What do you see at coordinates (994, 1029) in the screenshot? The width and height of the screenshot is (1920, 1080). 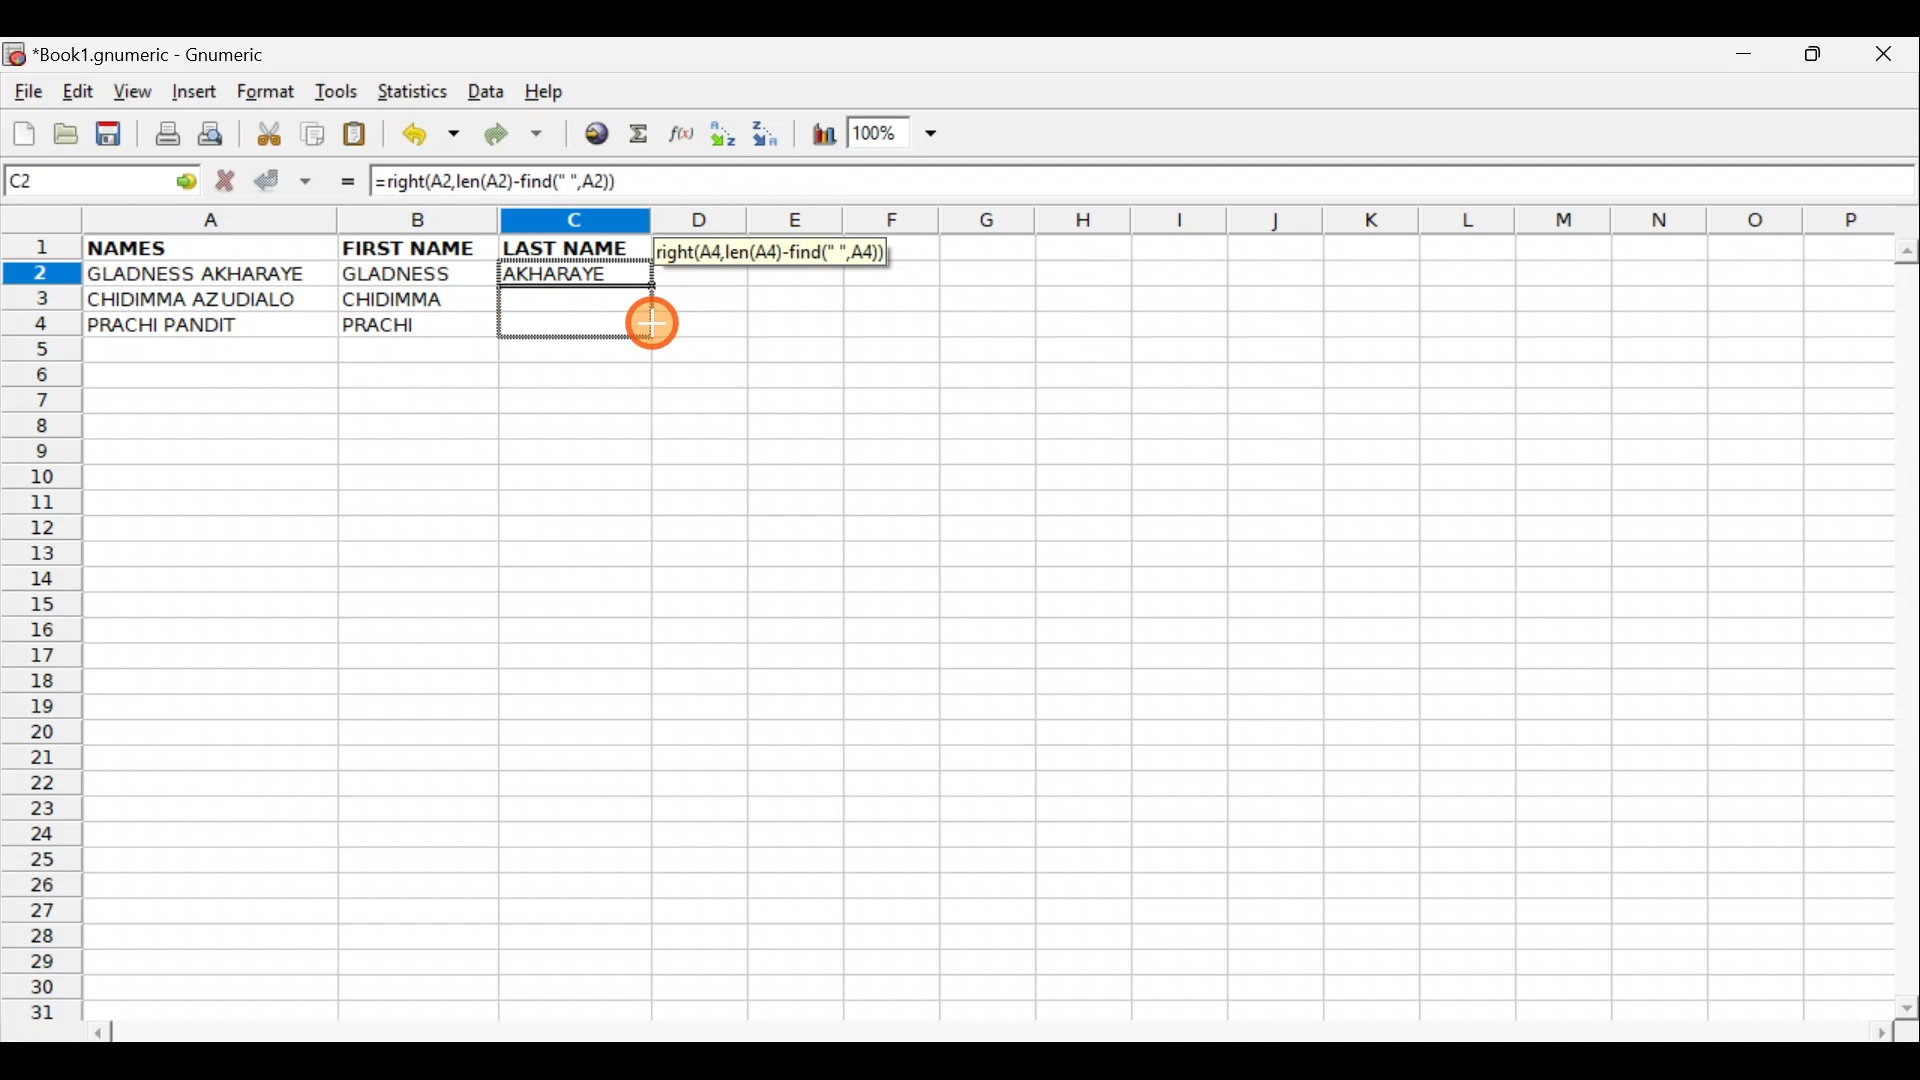 I see `Scroll bar` at bounding box center [994, 1029].